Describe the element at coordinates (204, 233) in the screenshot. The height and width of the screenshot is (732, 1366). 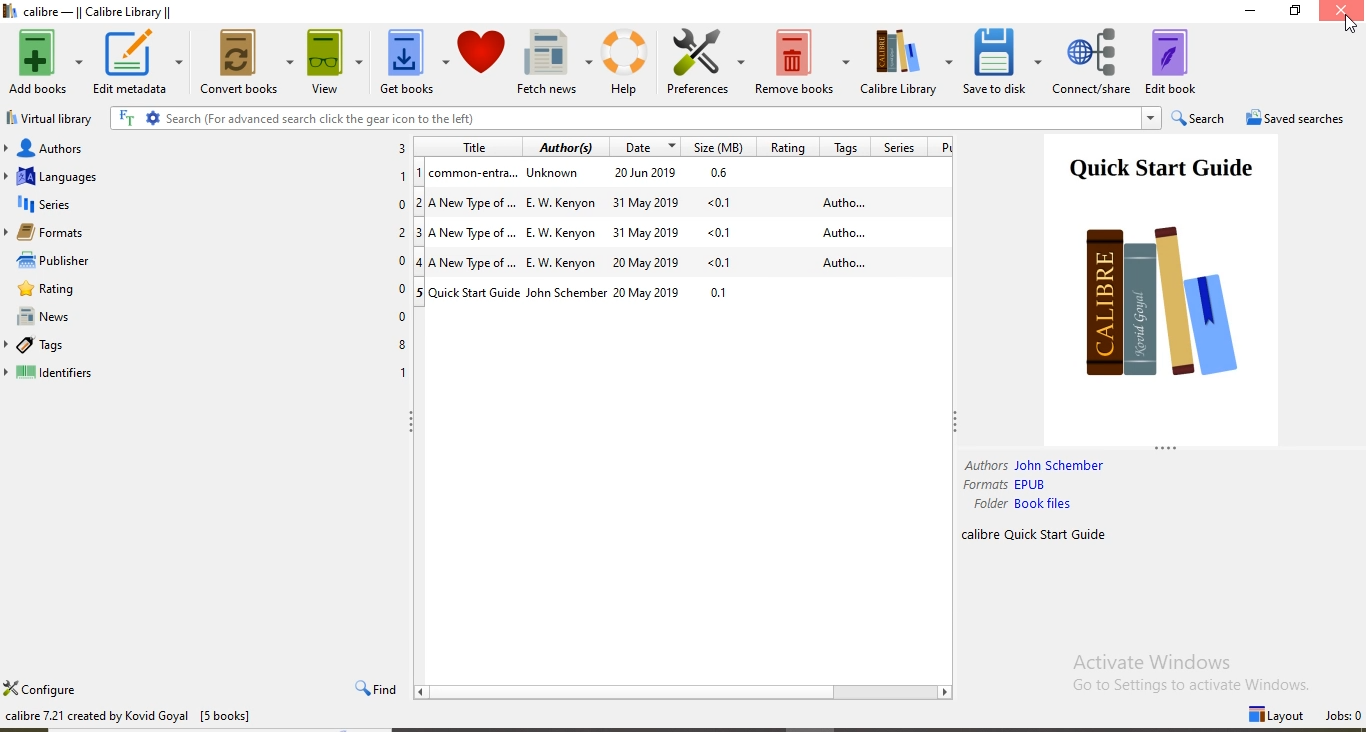
I see `Formats` at that location.